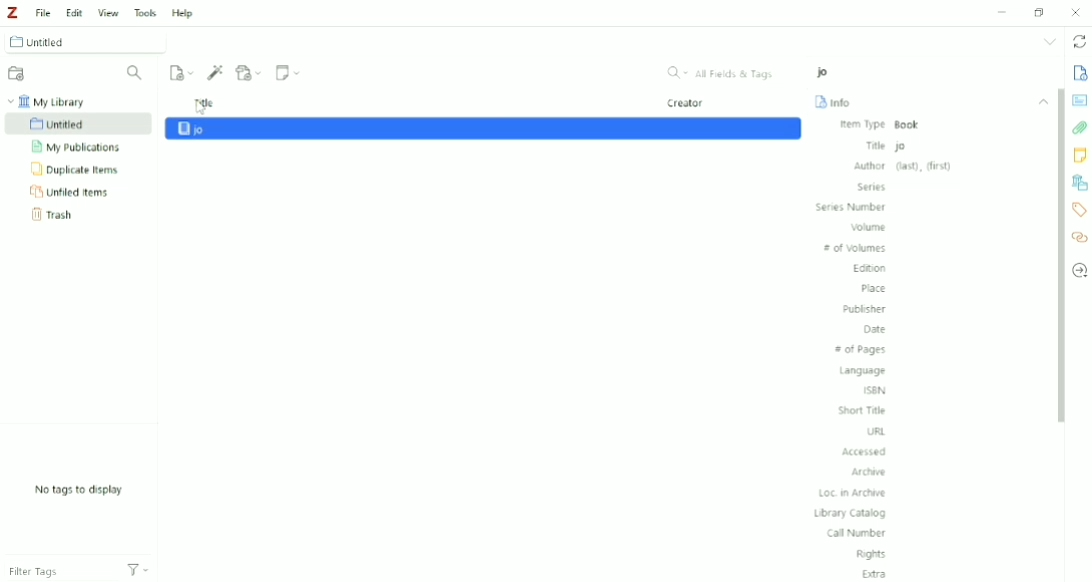 The width and height of the screenshot is (1092, 582). Describe the element at coordinates (853, 493) in the screenshot. I see `Loc. in Archive` at that location.